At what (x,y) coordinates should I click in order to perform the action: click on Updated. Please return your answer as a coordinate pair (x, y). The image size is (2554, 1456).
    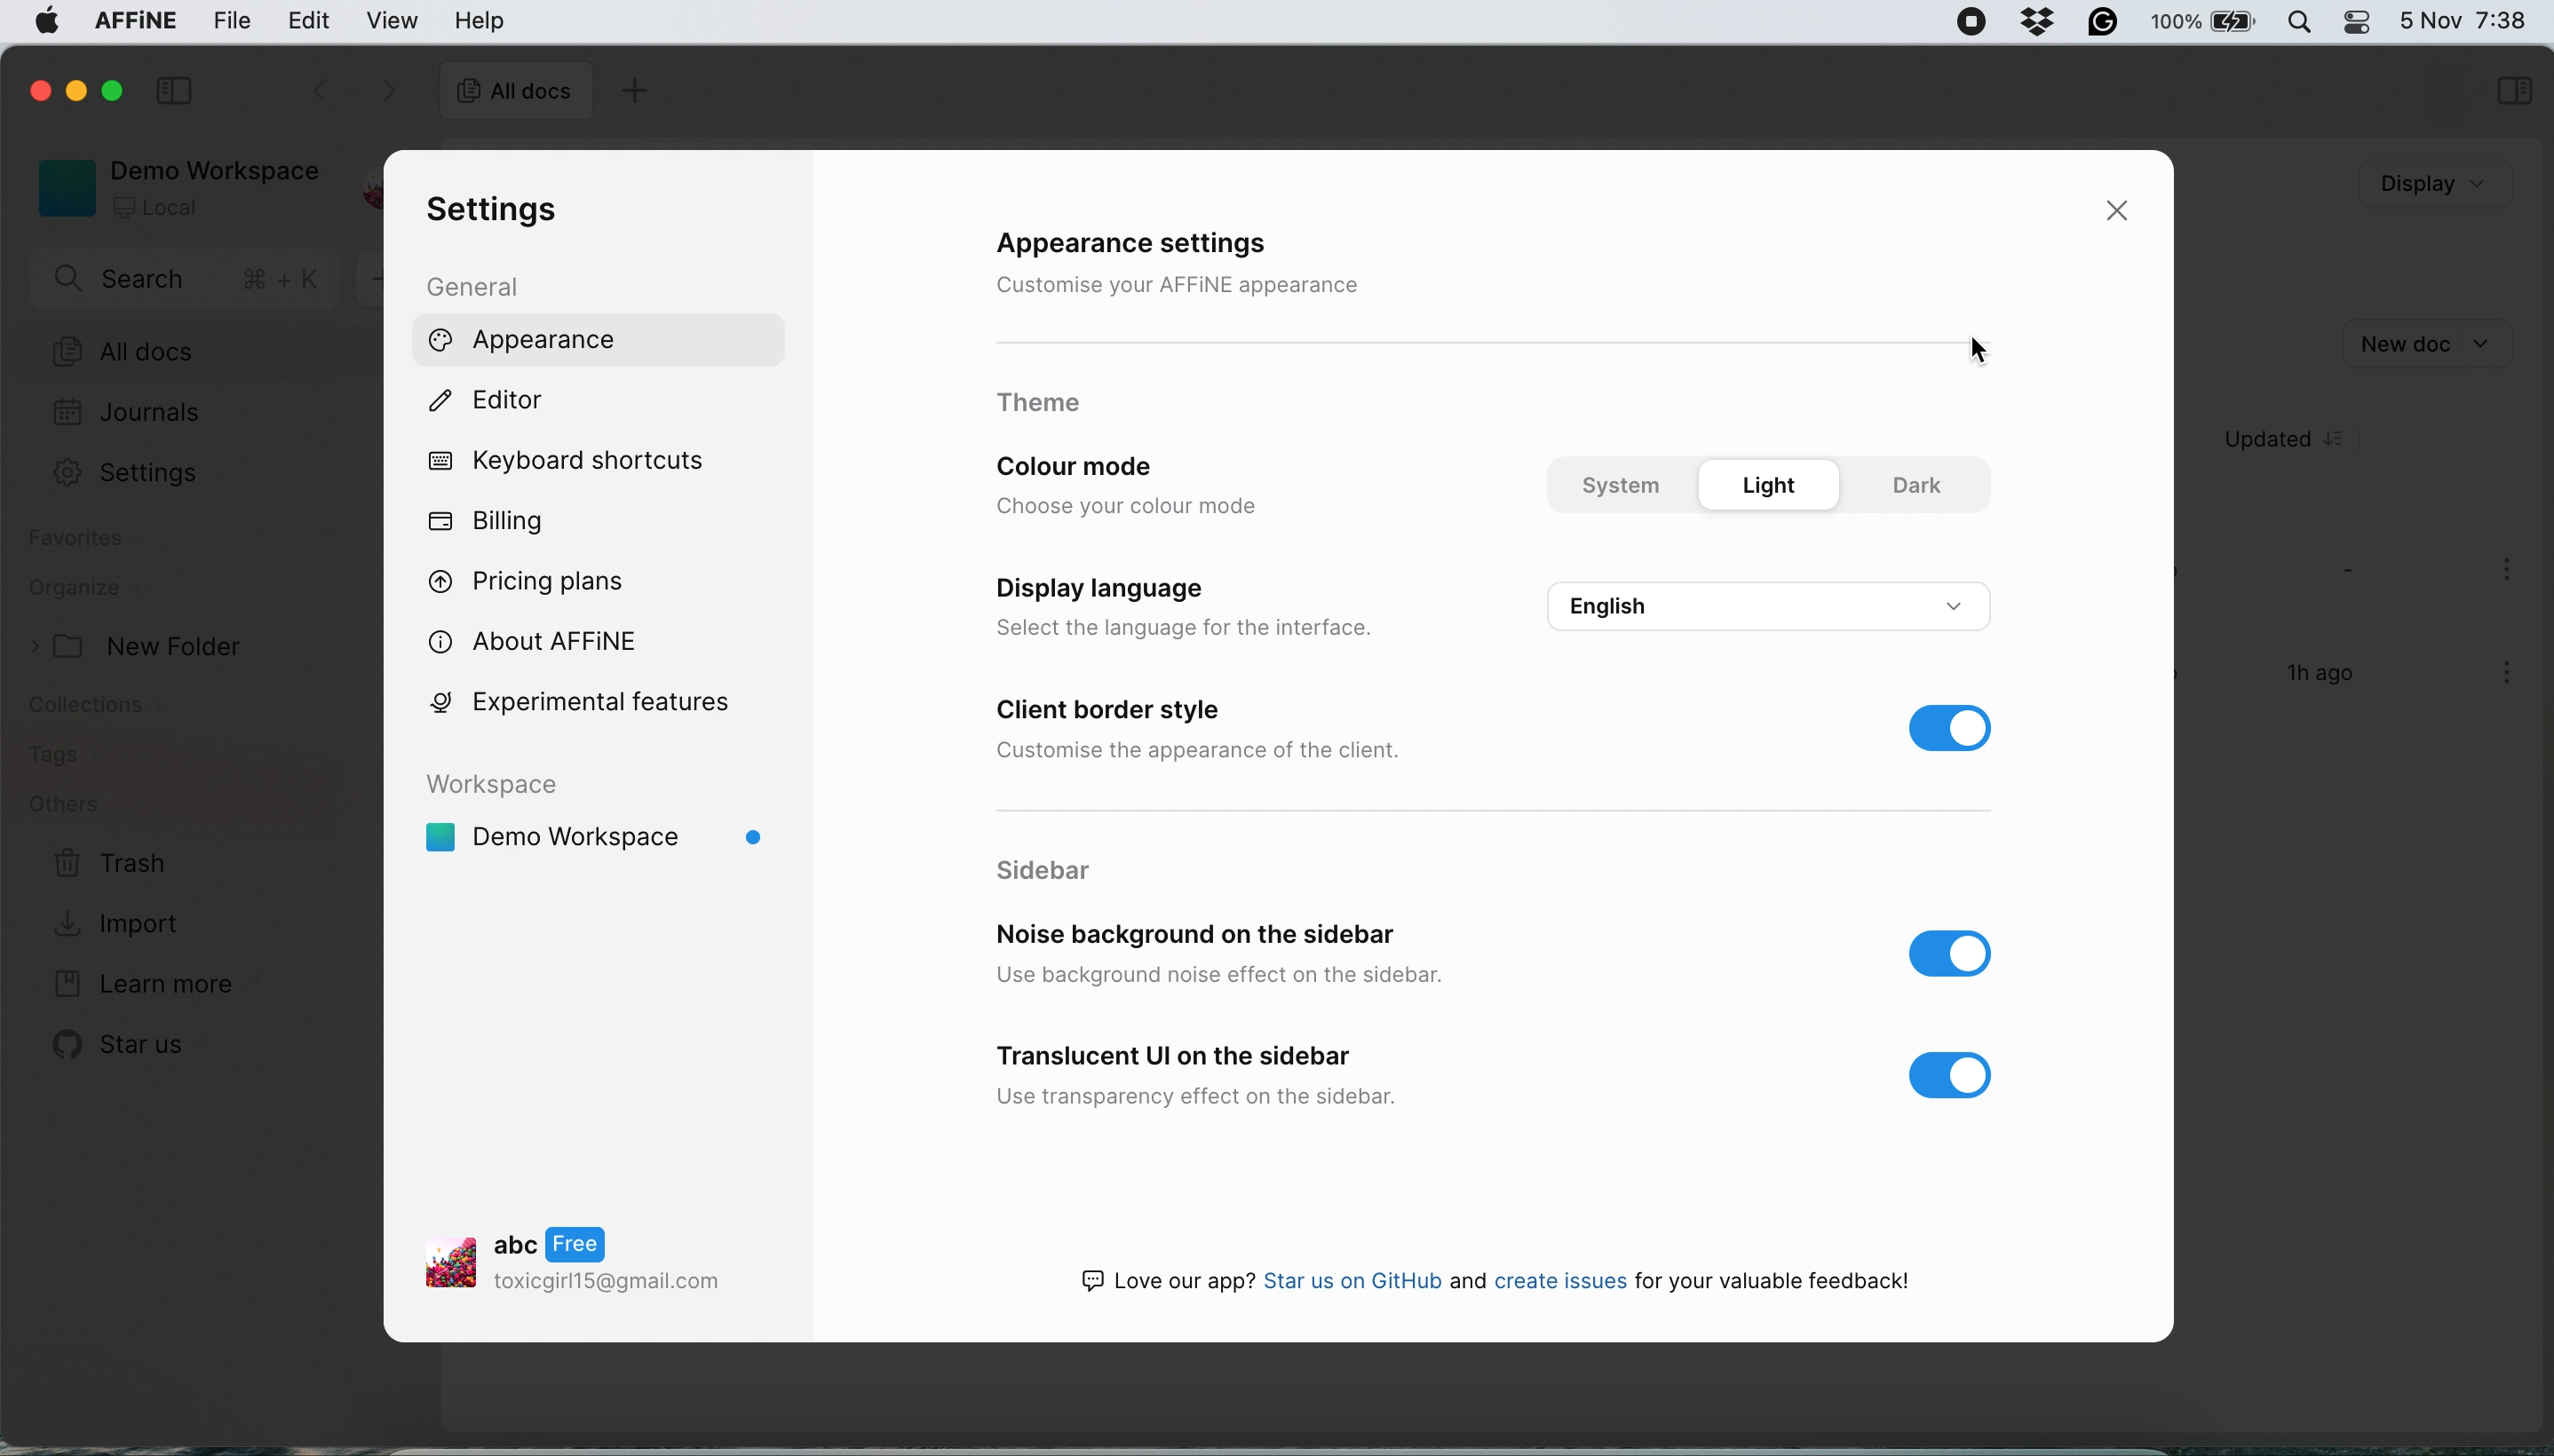
    Looking at the image, I should click on (2296, 441).